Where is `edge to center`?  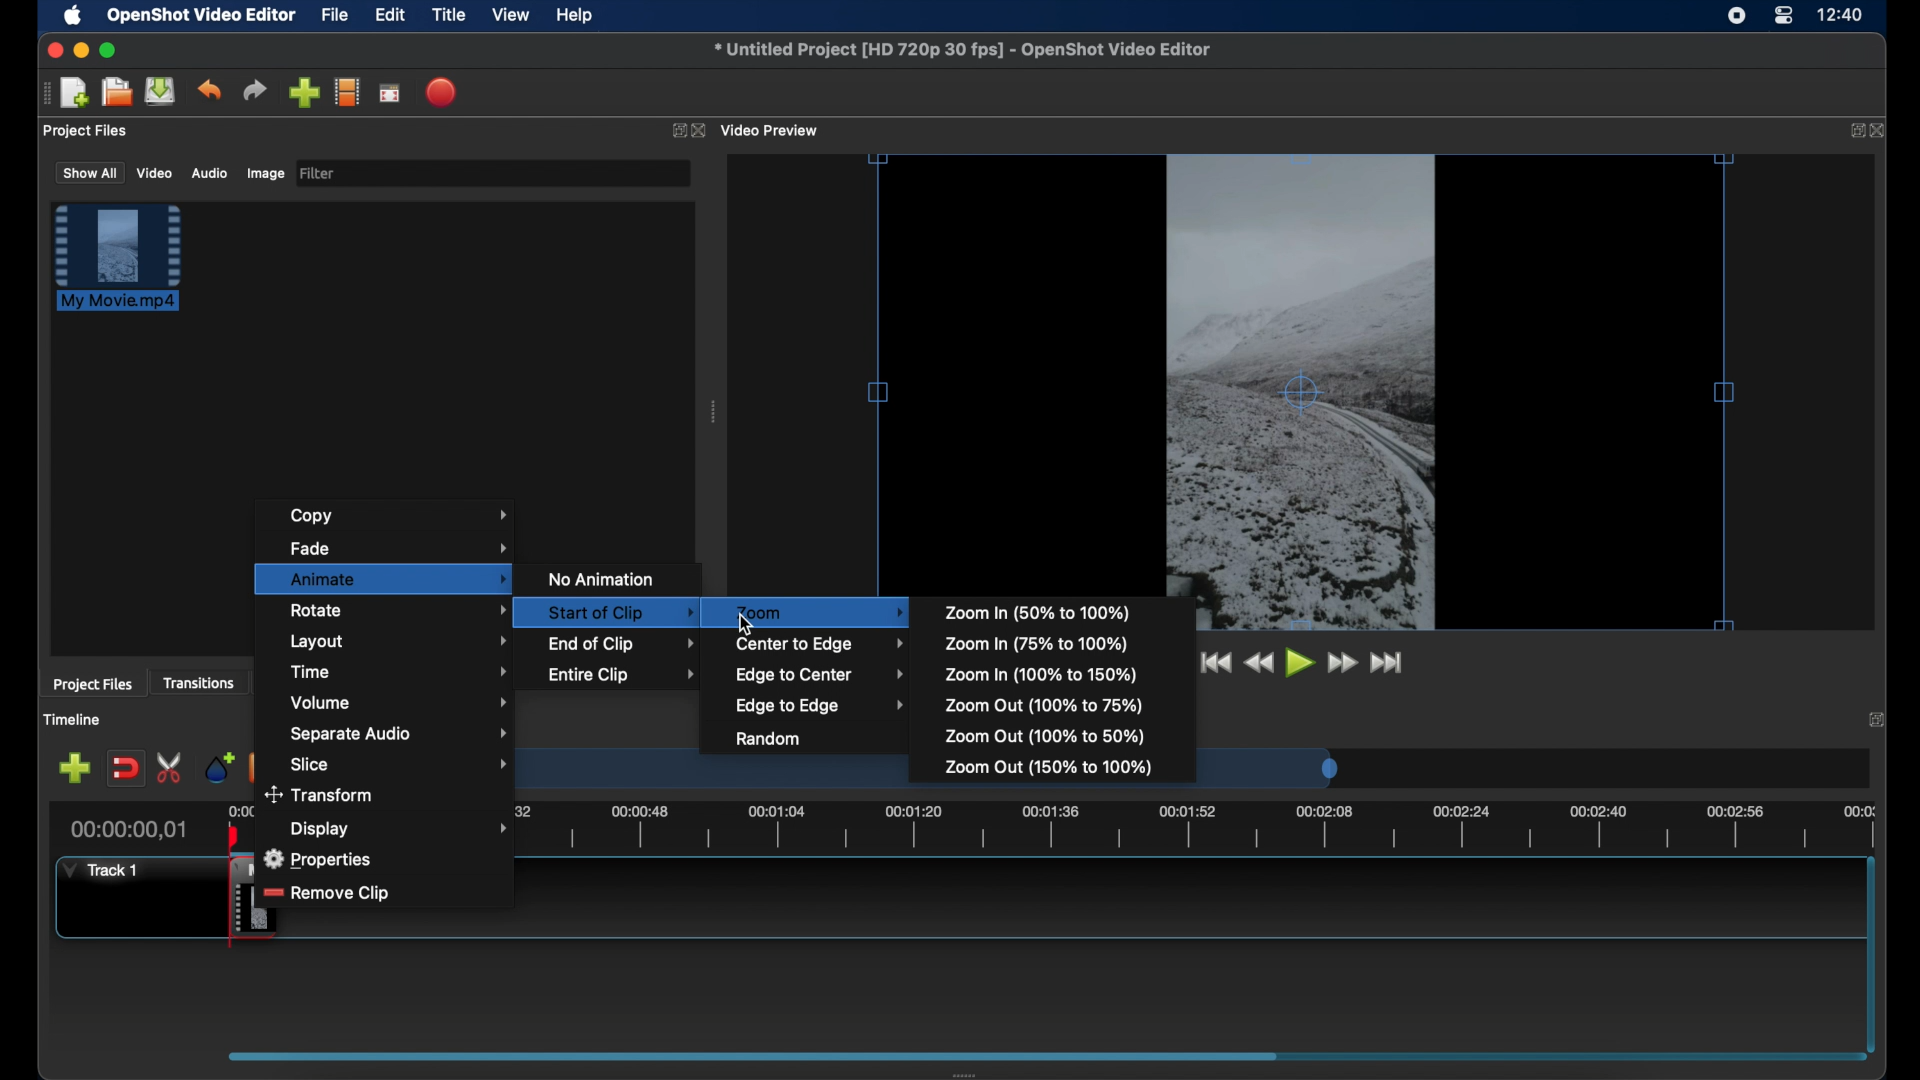
edge to center is located at coordinates (821, 674).